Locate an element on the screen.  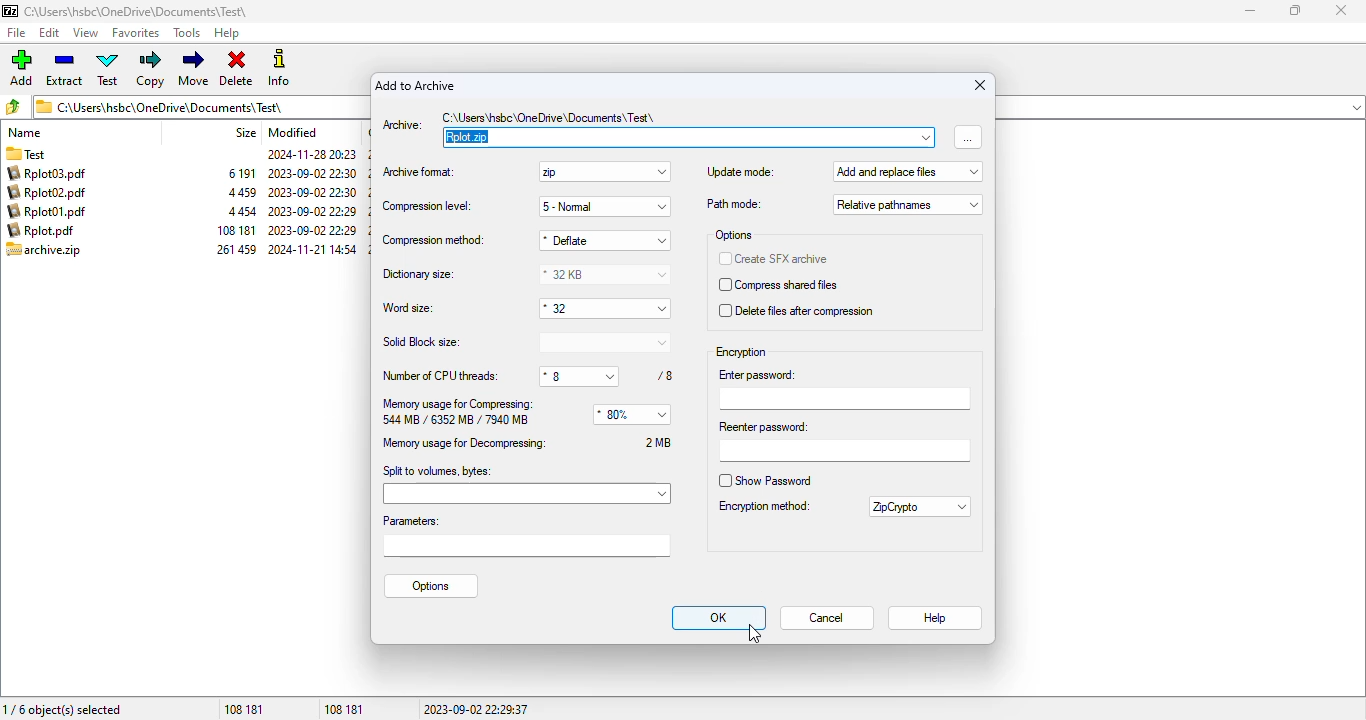
word size: * 32 is located at coordinates (523, 308).